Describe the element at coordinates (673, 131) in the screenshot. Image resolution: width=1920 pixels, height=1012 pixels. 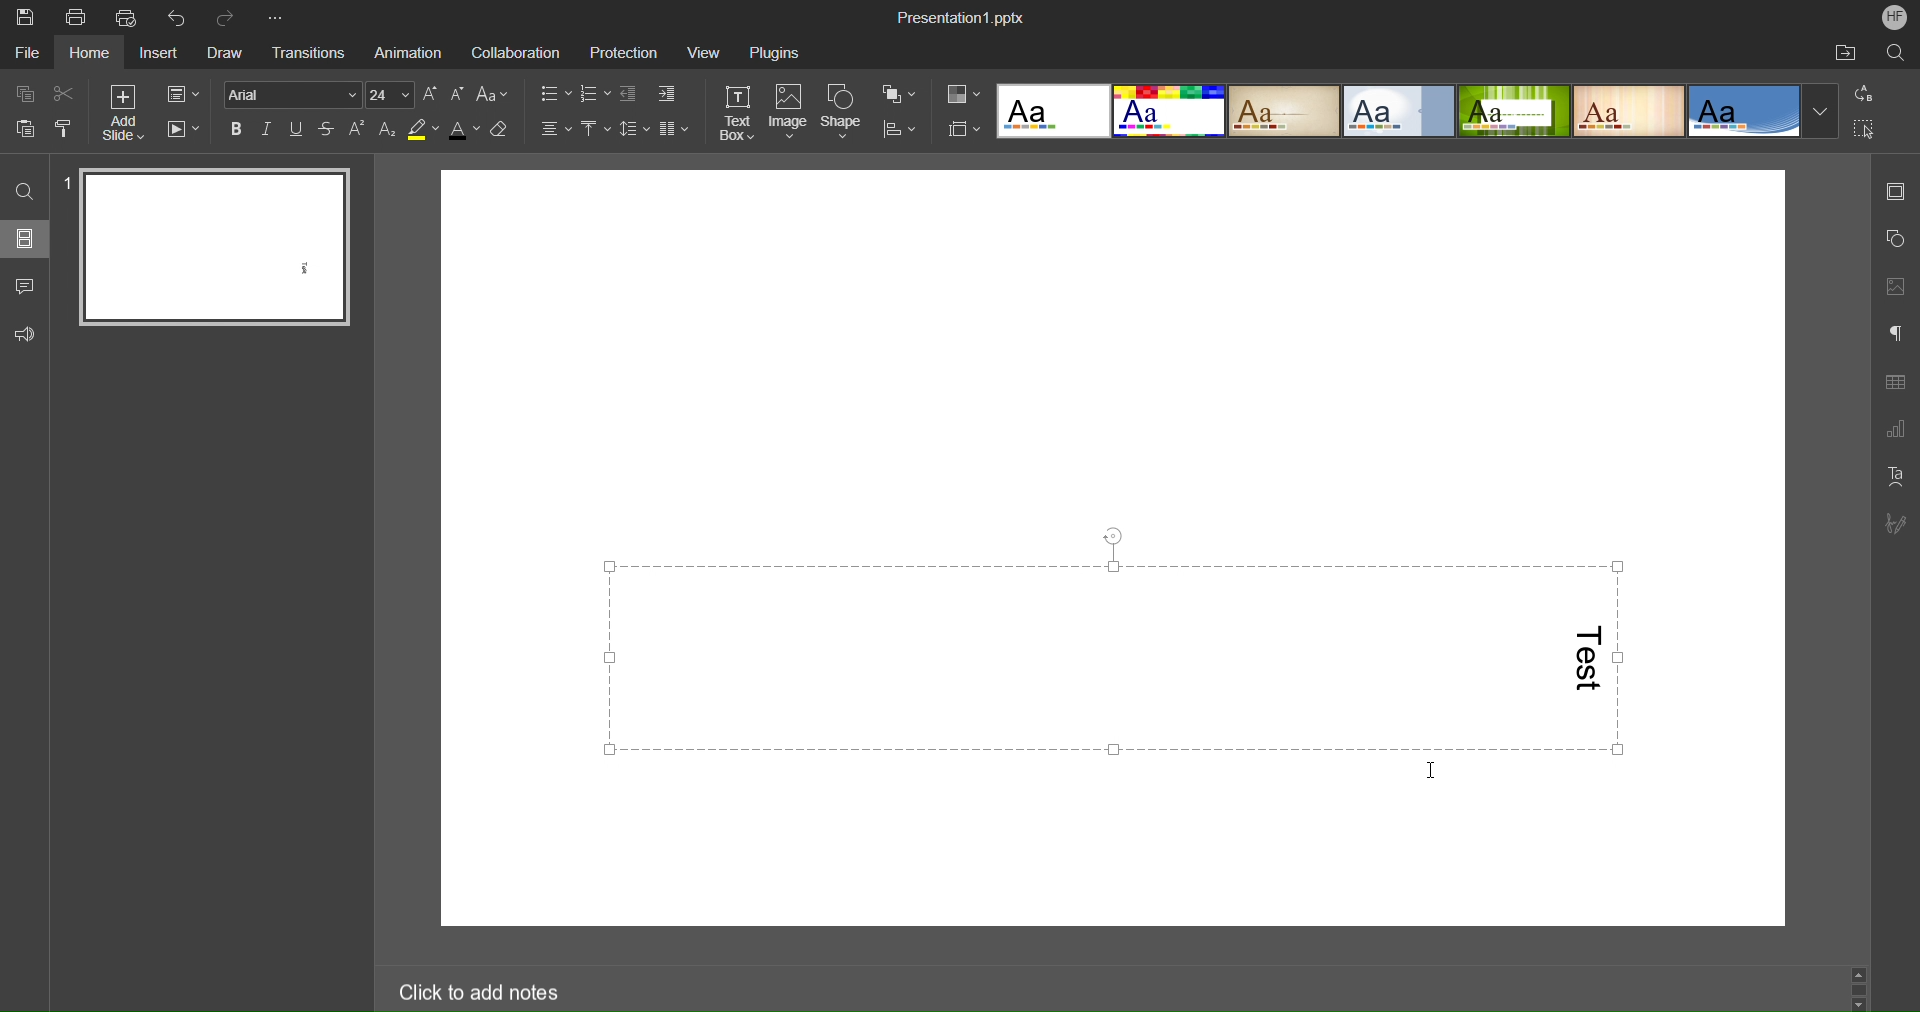
I see `Columns` at that location.